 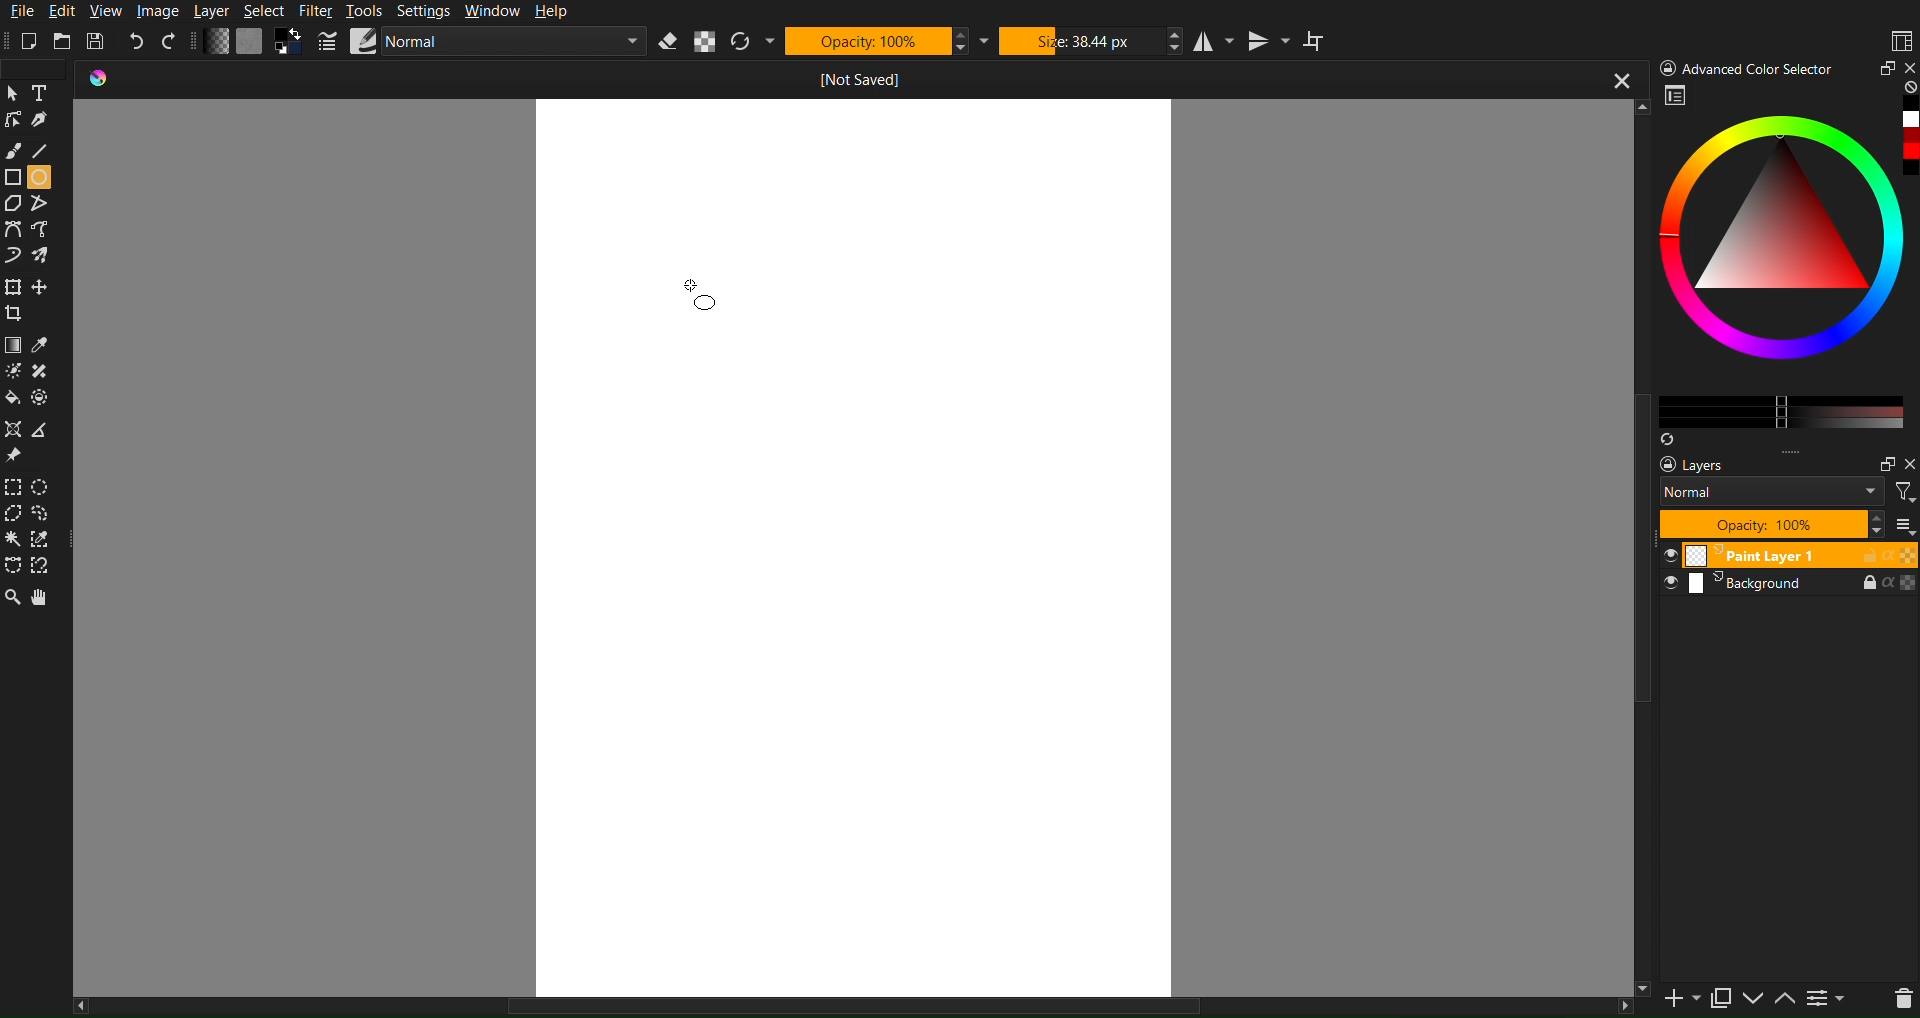 What do you see at coordinates (865, 40) in the screenshot?
I see `Opacity` at bounding box center [865, 40].